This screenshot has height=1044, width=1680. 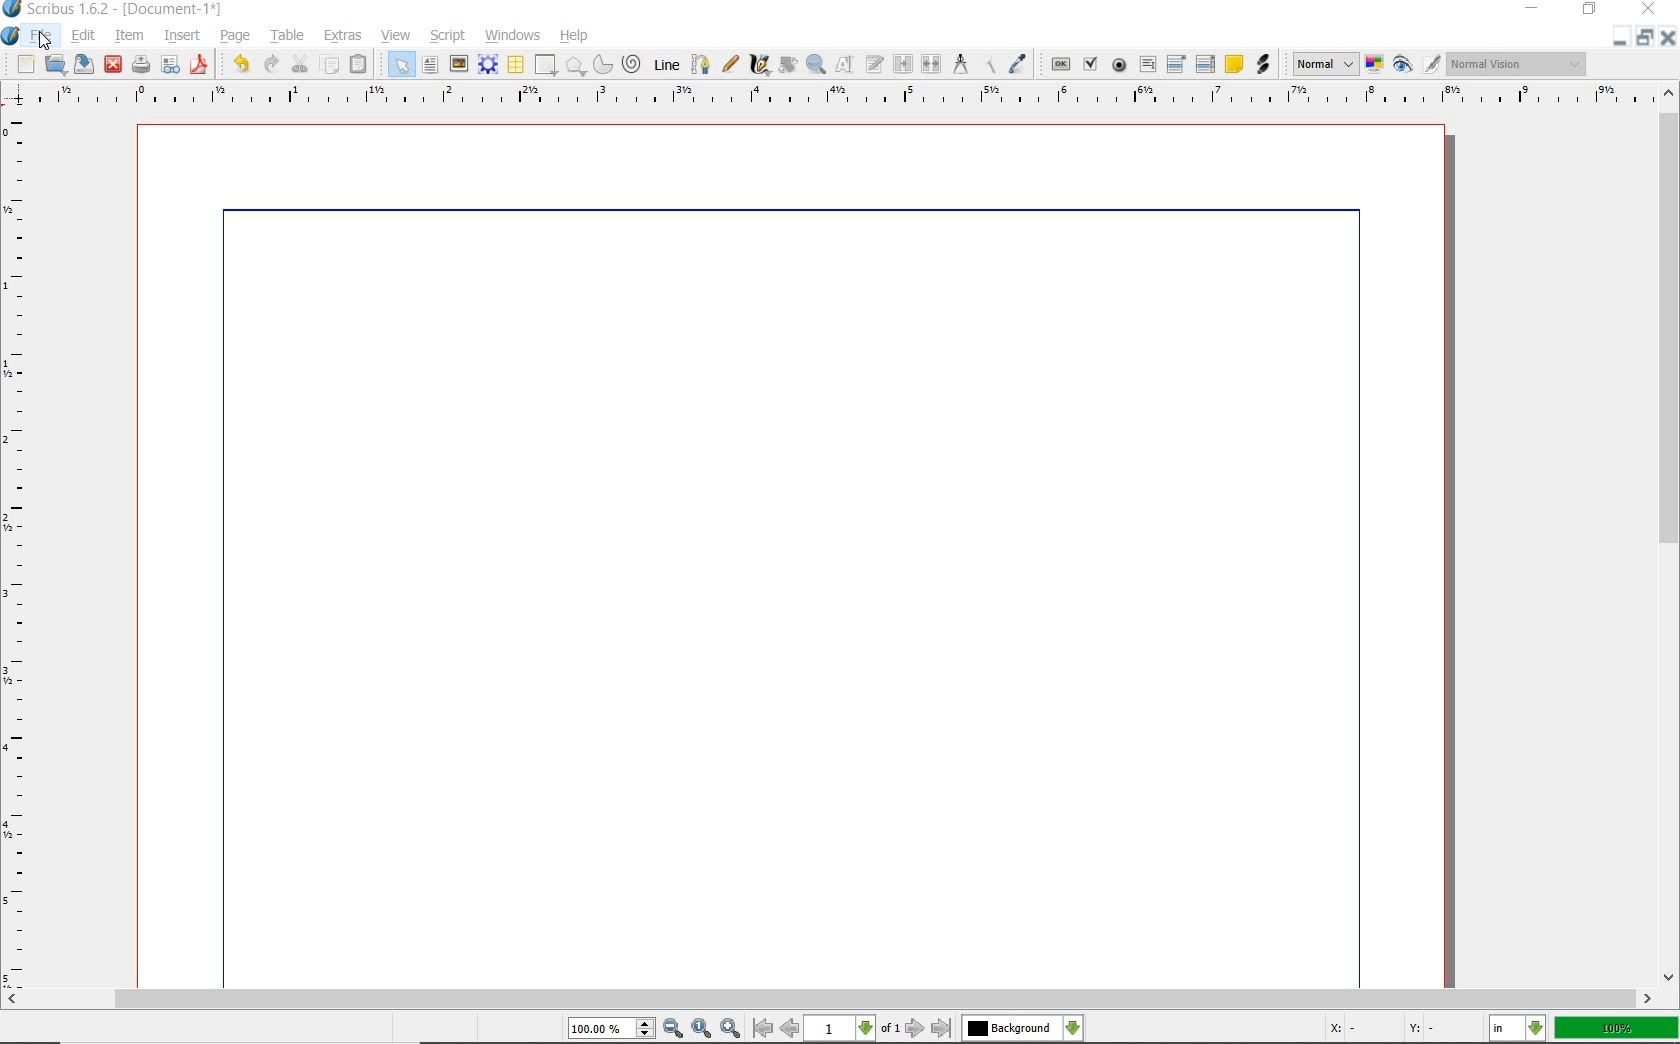 I want to click on copy item properties, so click(x=987, y=65).